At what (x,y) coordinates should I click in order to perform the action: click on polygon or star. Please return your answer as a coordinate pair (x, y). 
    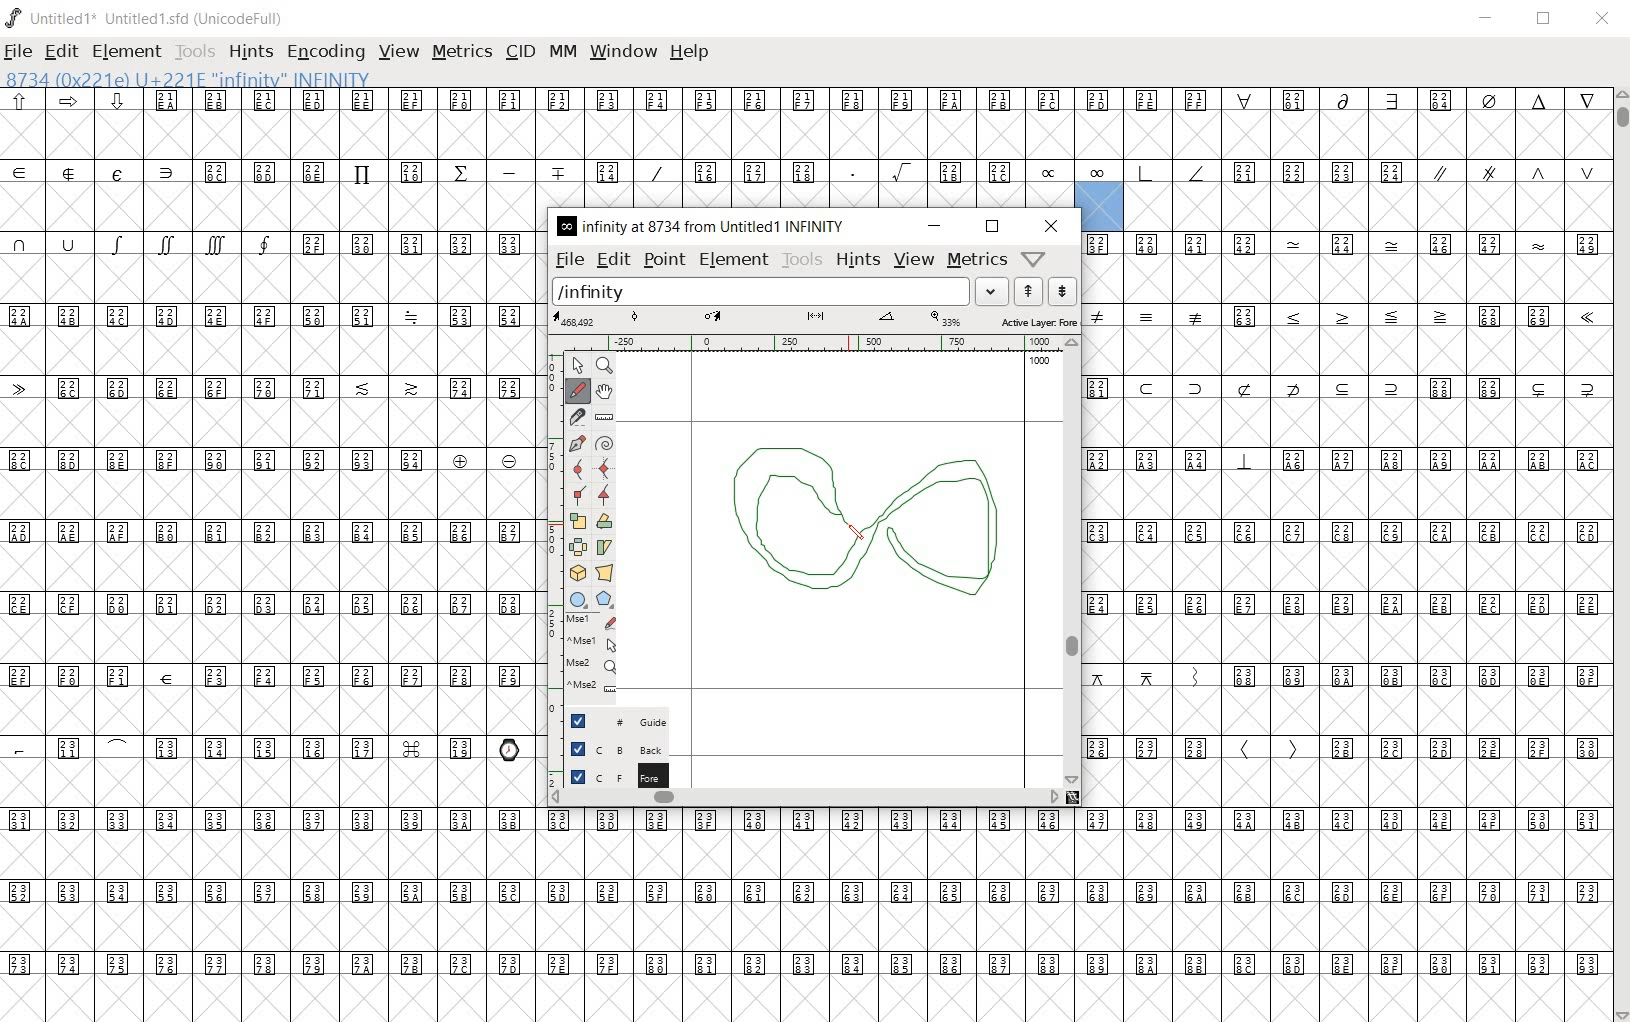
    Looking at the image, I should click on (606, 598).